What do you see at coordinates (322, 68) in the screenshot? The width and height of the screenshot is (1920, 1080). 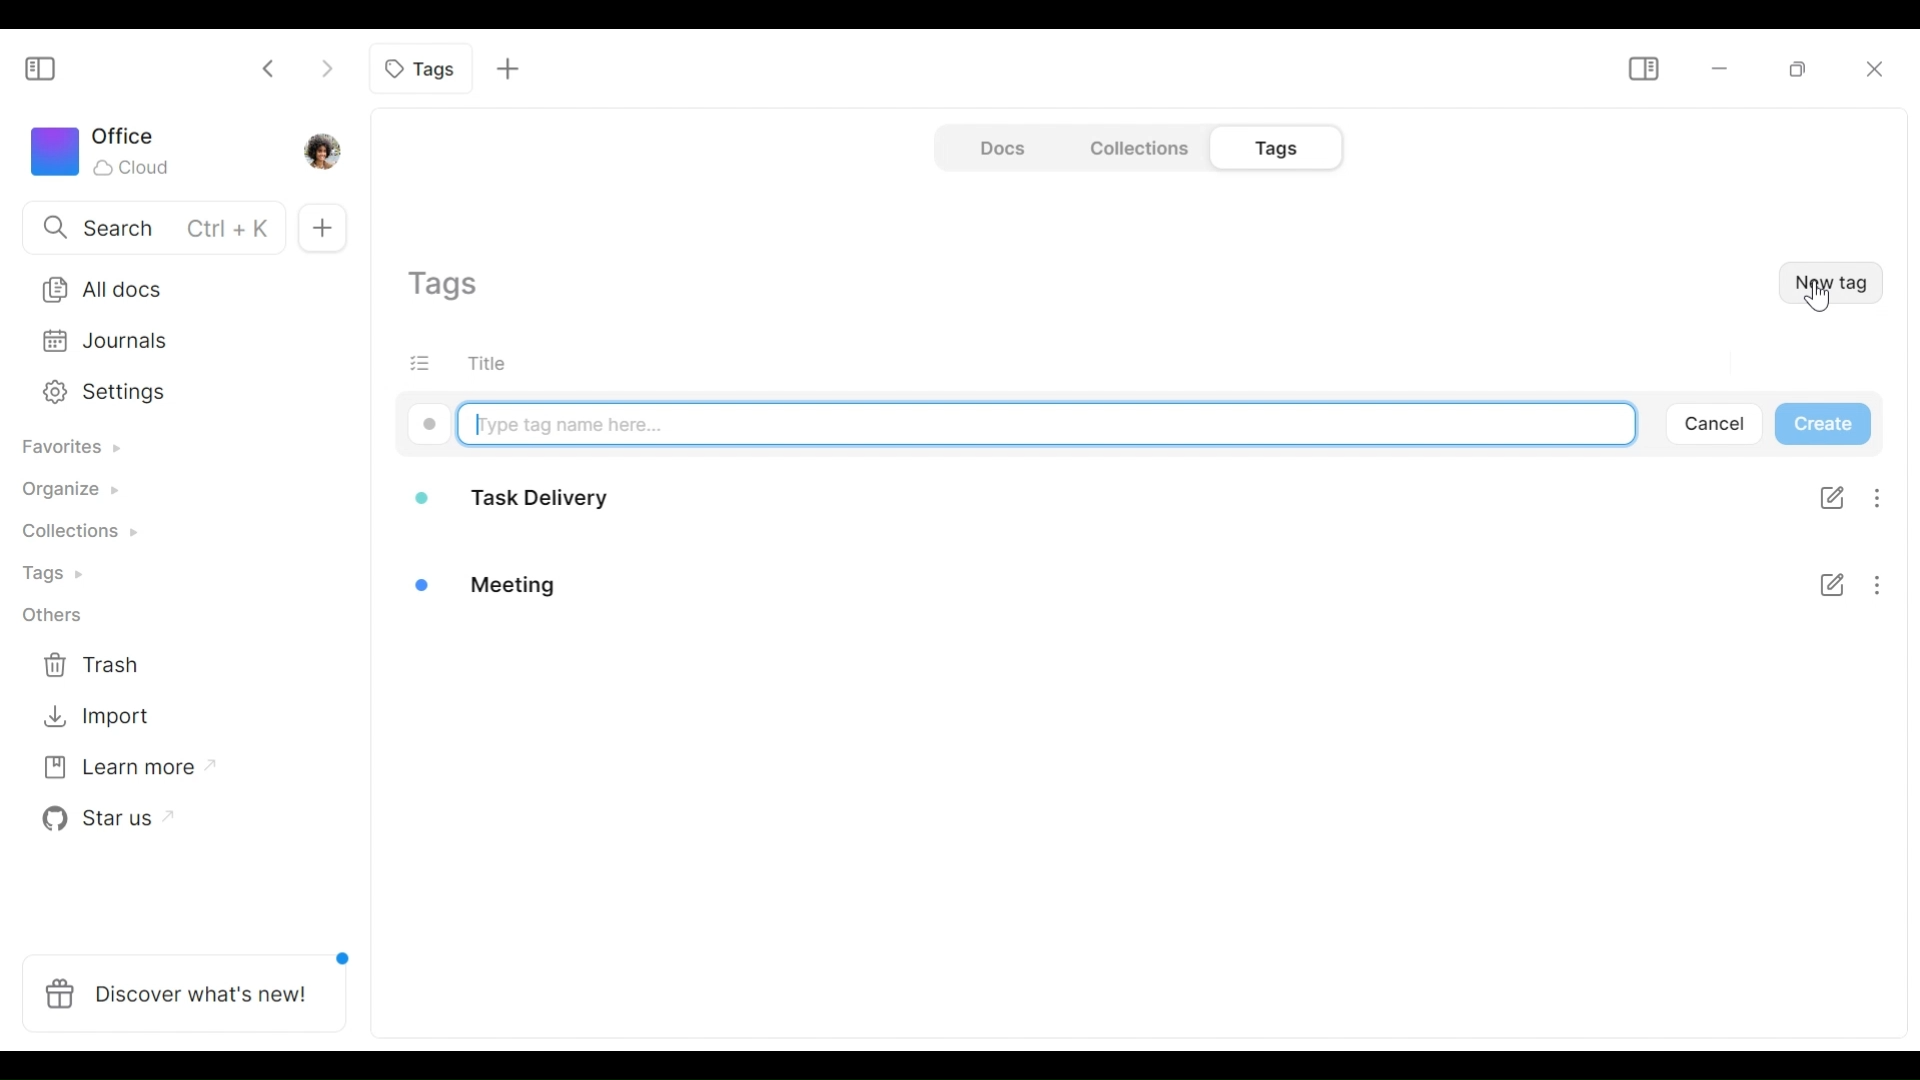 I see `Click to go forward` at bounding box center [322, 68].